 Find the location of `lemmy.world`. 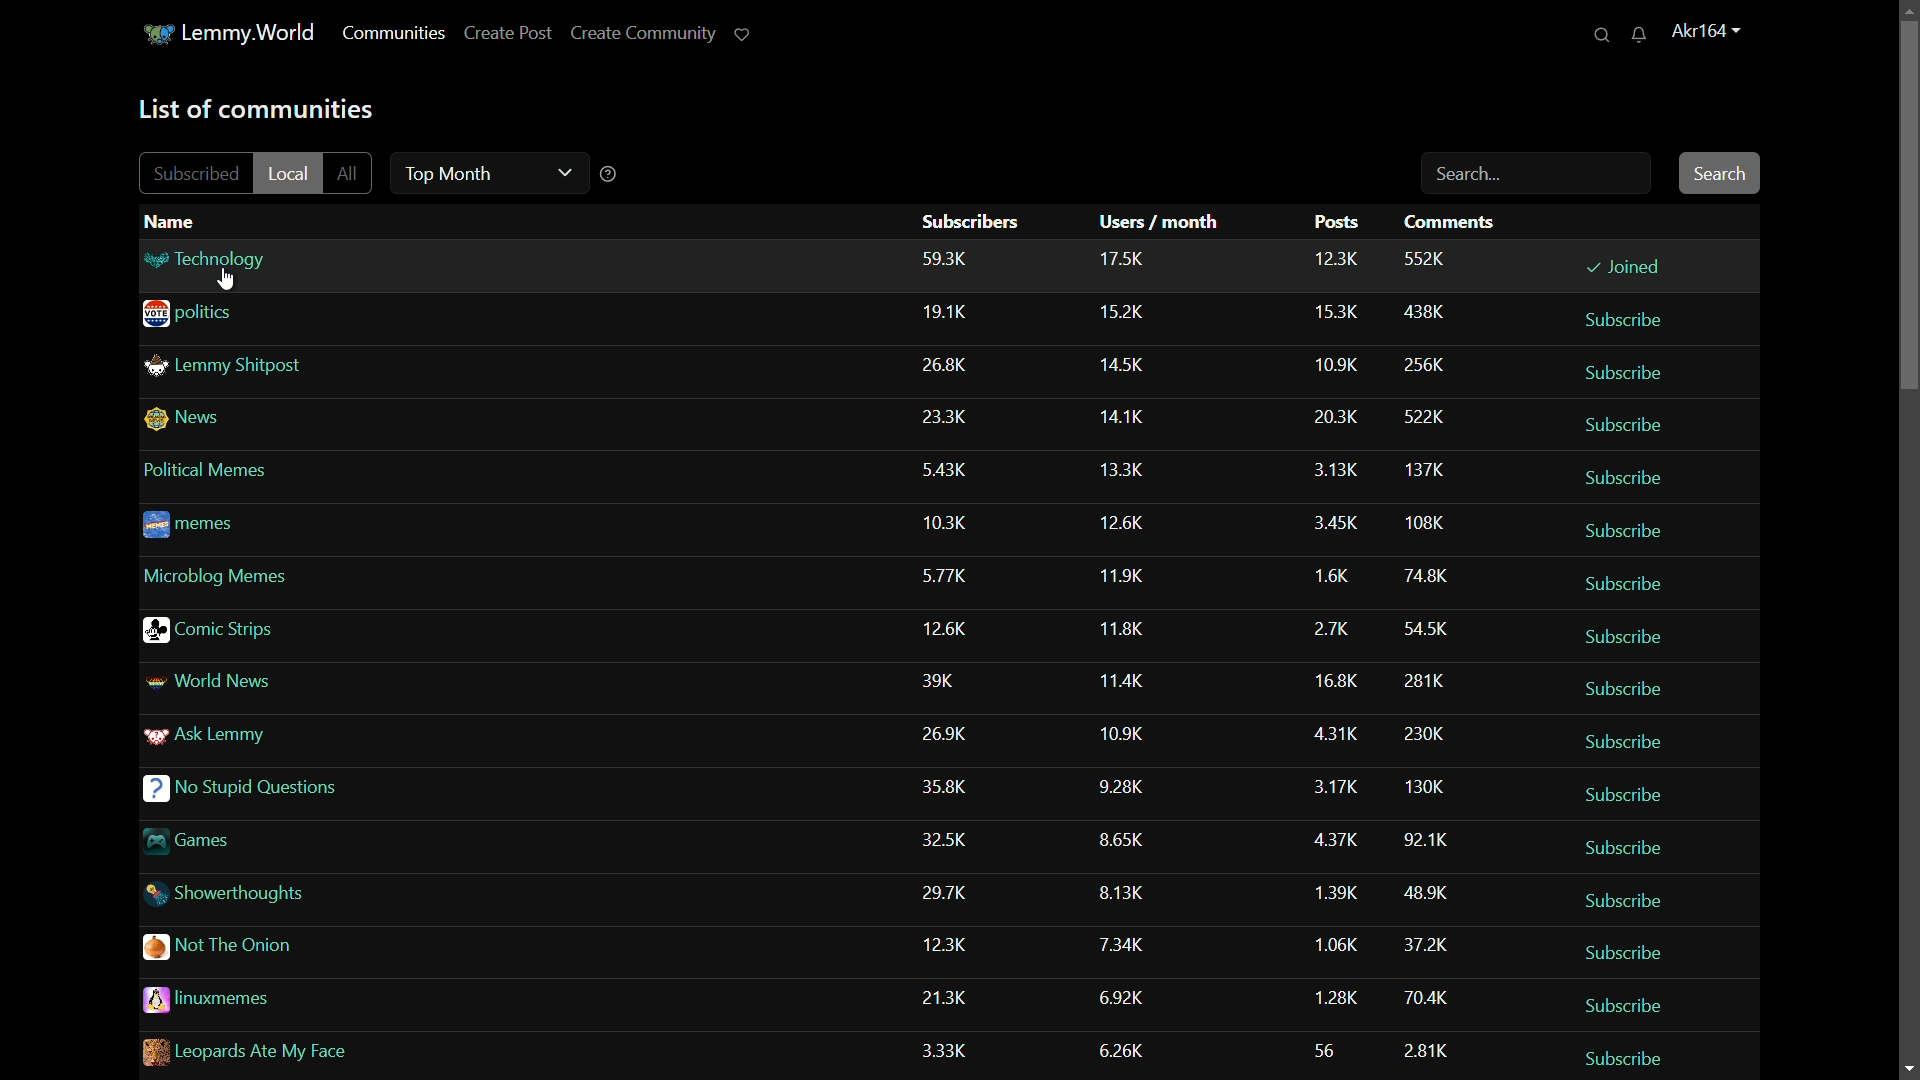

lemmy.world is located at coordinates (253, 33).